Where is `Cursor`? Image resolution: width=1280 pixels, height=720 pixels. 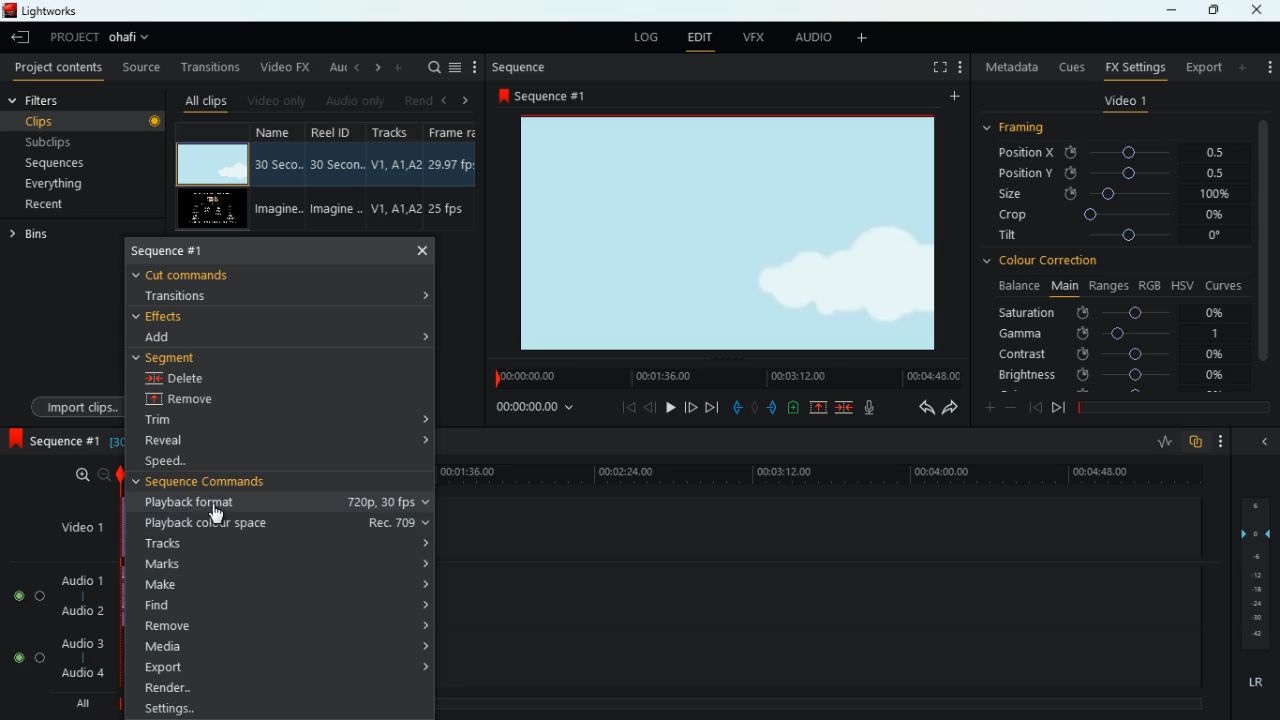
Cursor is located at coordinates (216, 514).